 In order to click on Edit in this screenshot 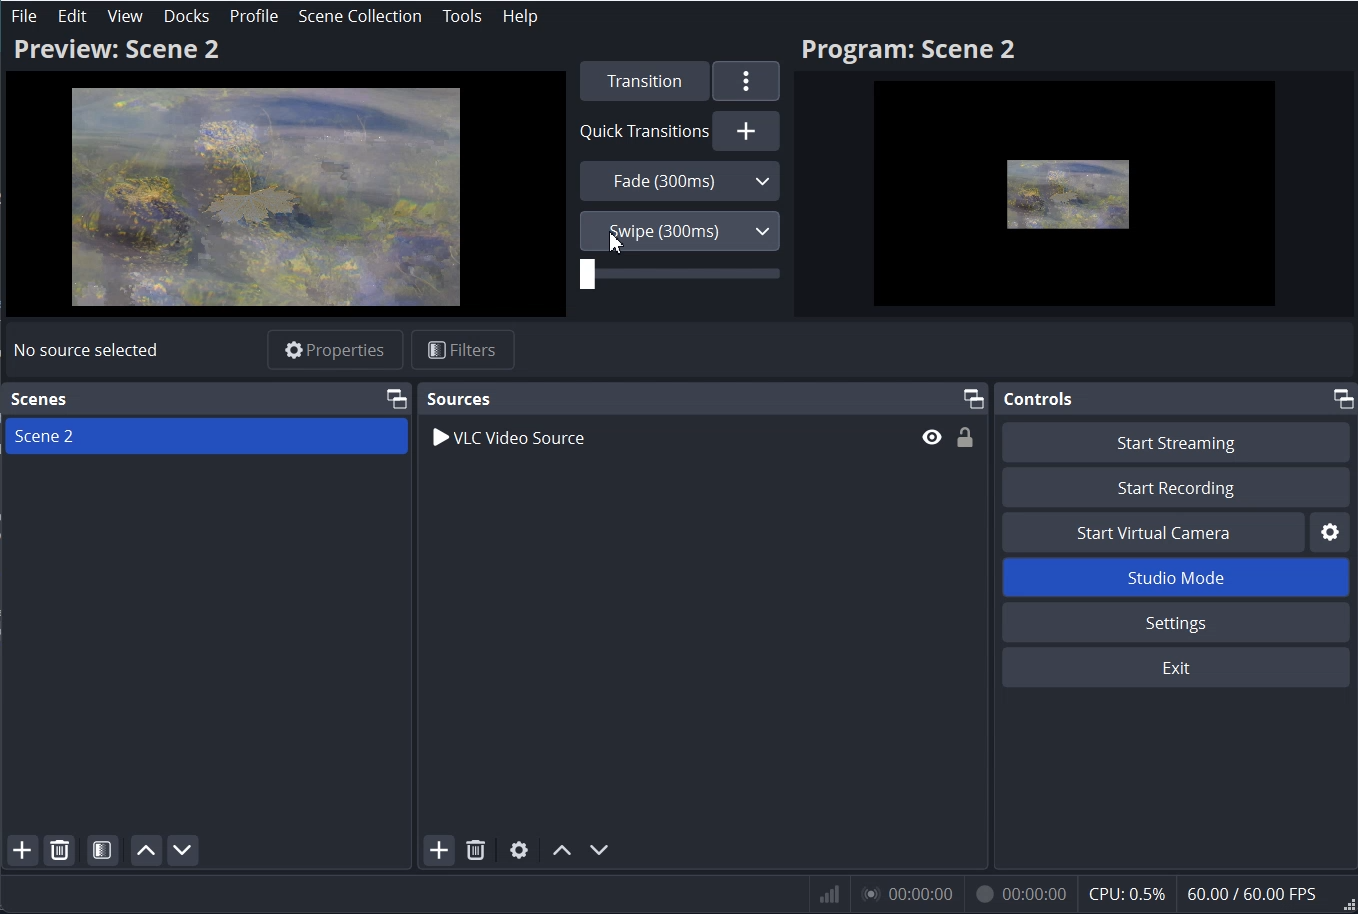, I will do `click(73, 16)`.